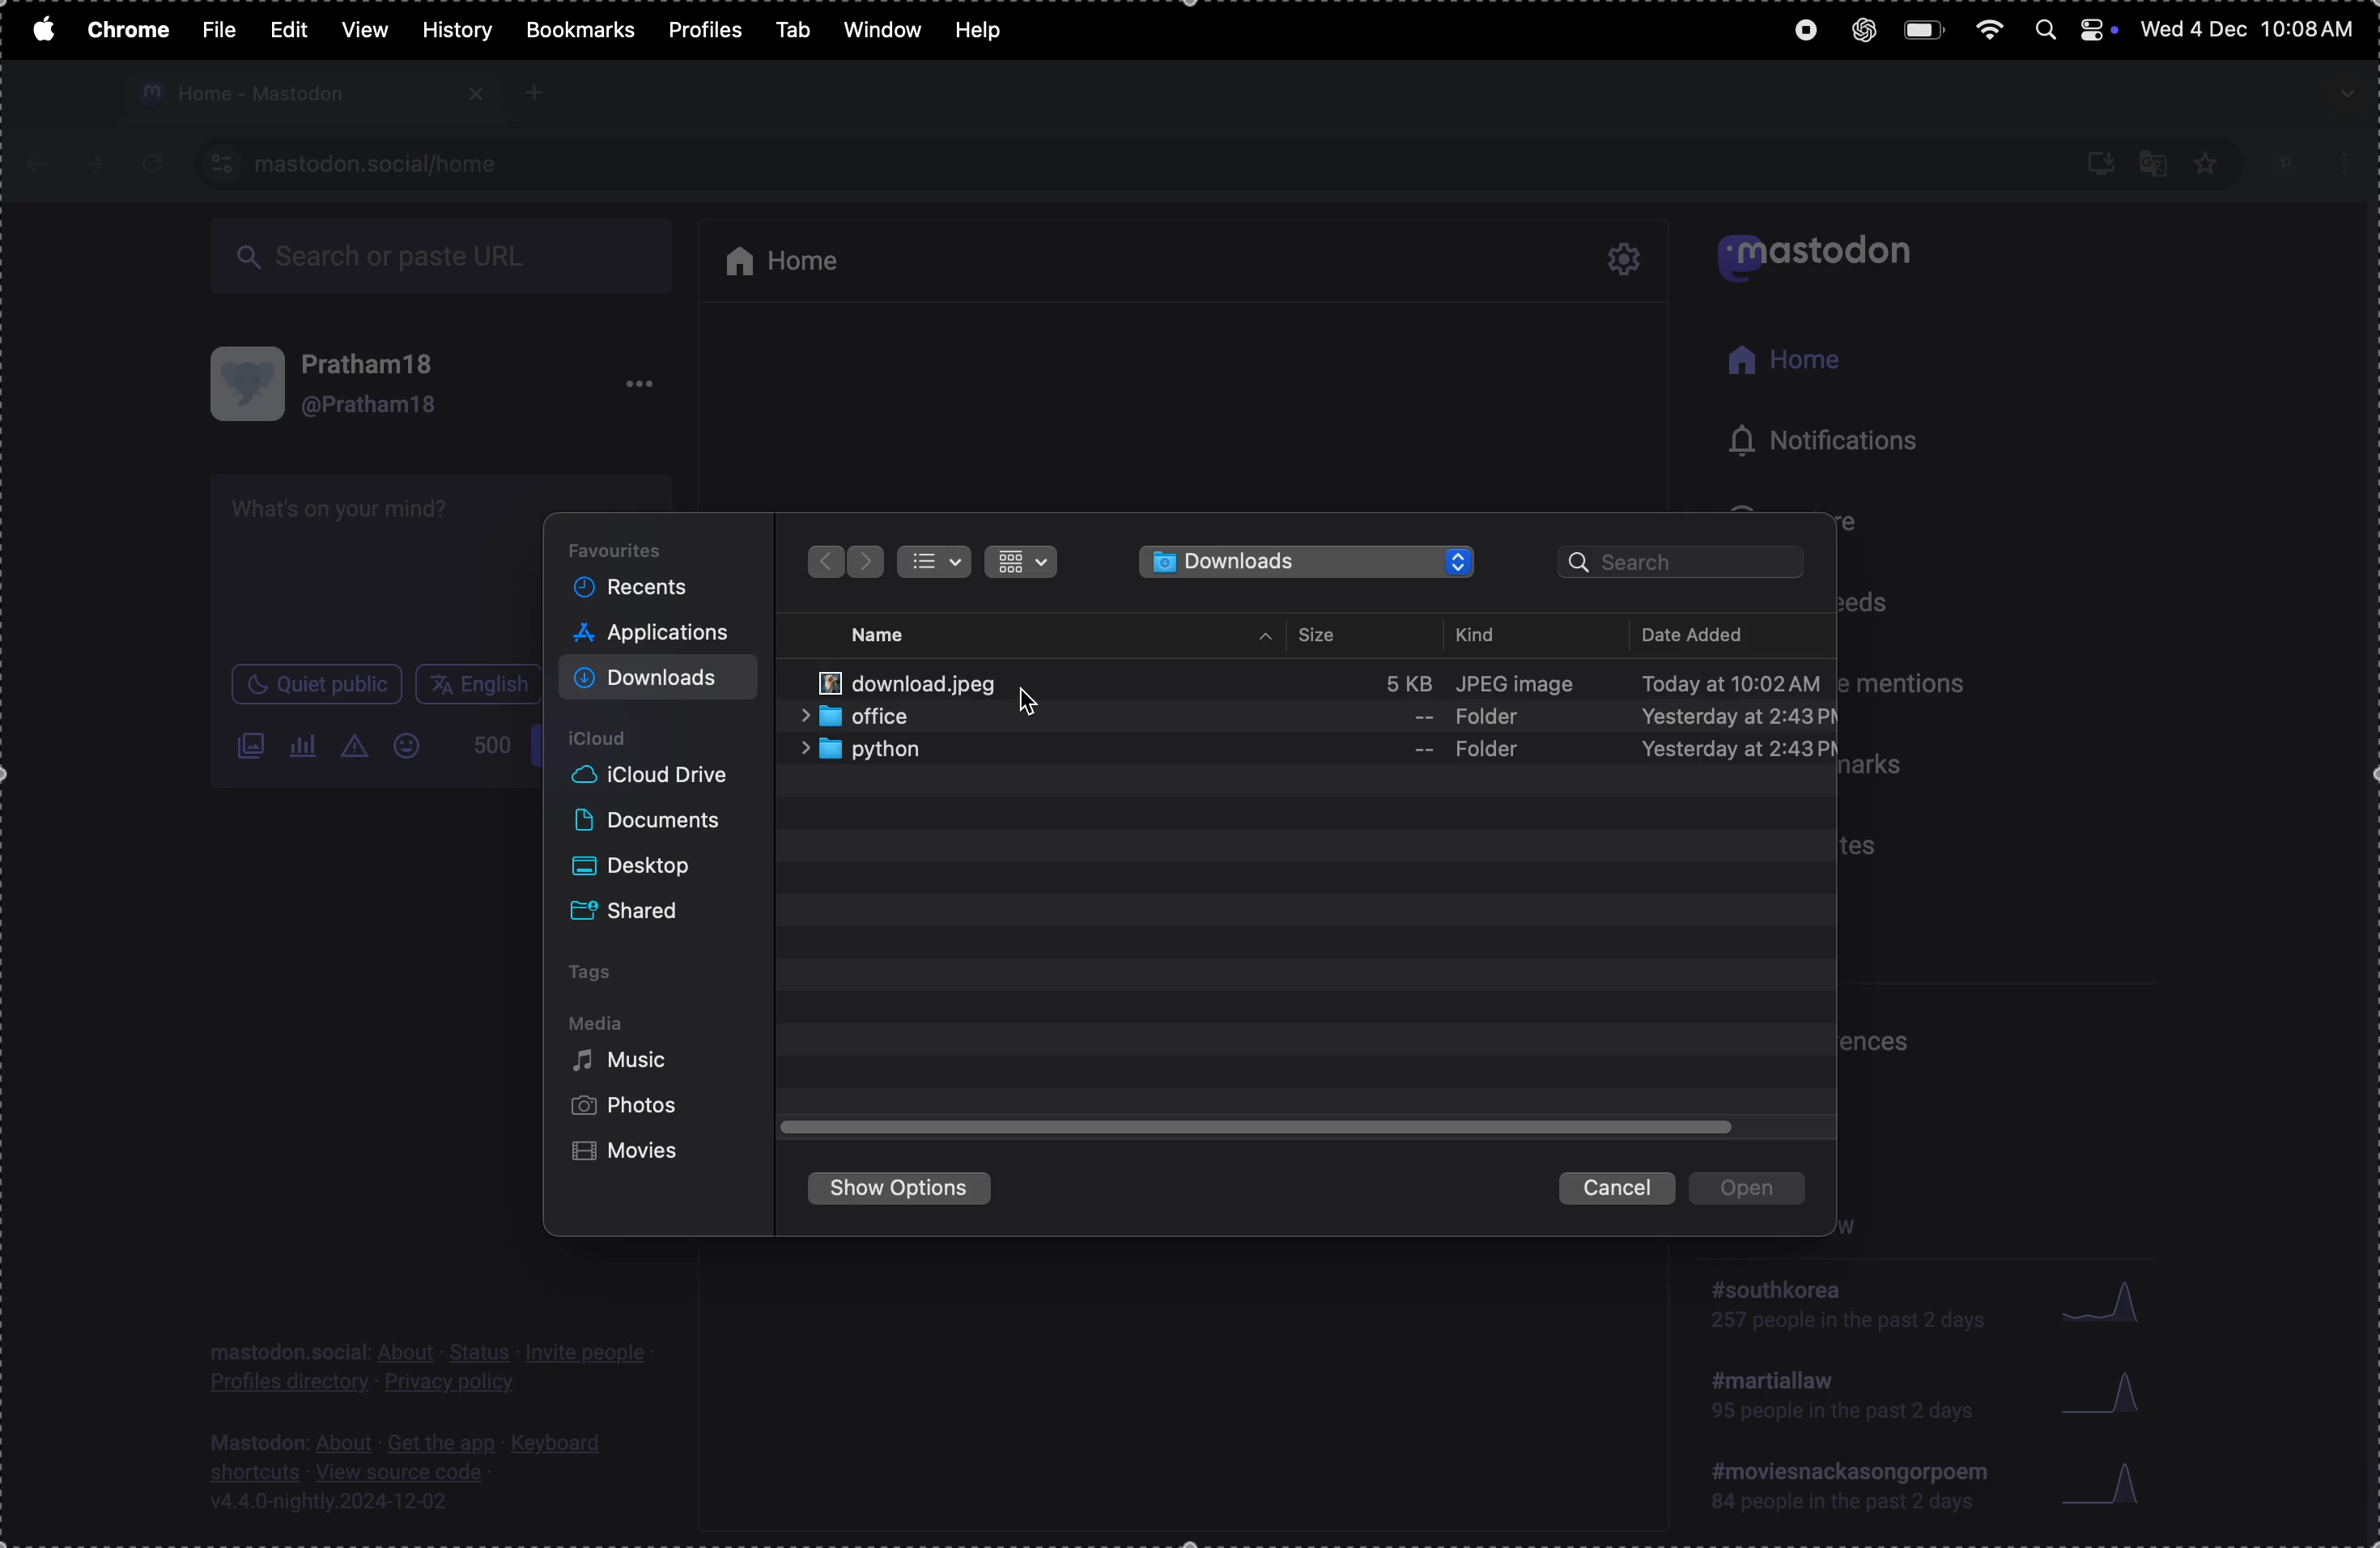 The image size is (2380, 1548). Describe the element at coordinates (1324, 635) in the screenshot. I see `size` at that location.